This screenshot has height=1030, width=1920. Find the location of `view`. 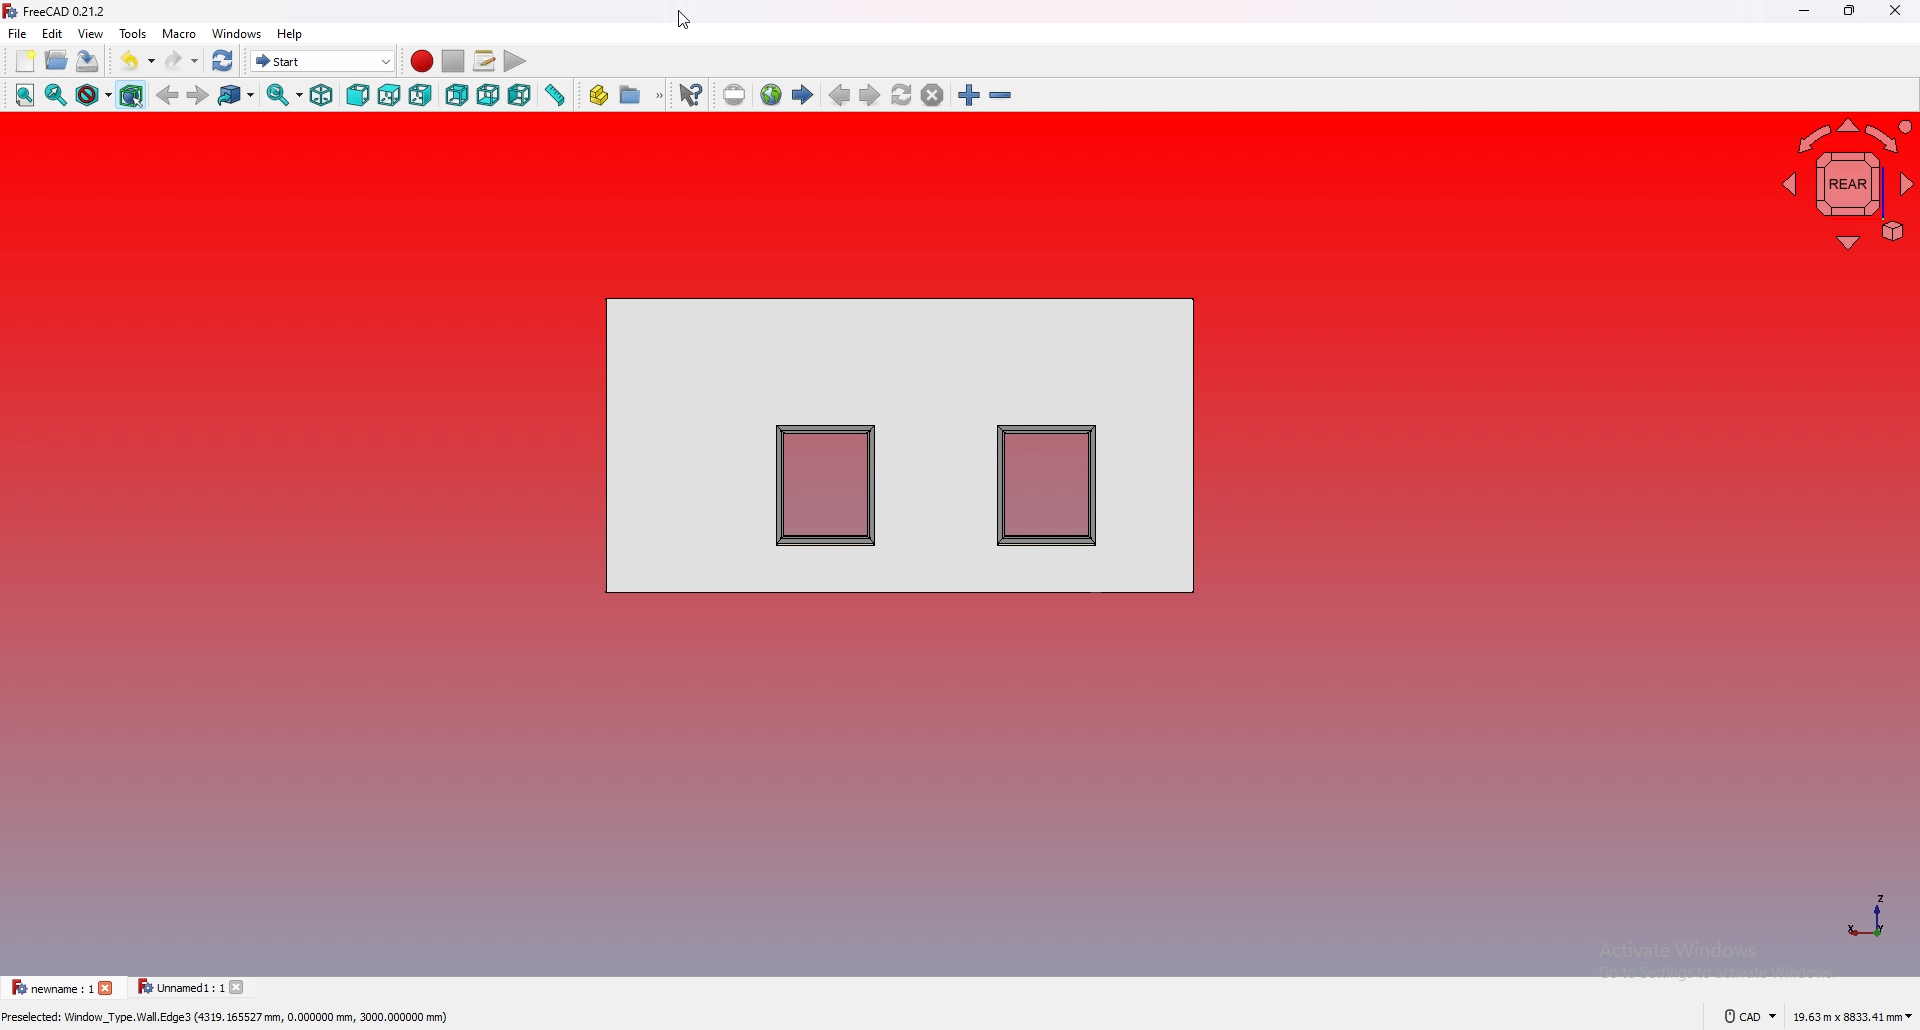

view is located at coordinates (92, 32).